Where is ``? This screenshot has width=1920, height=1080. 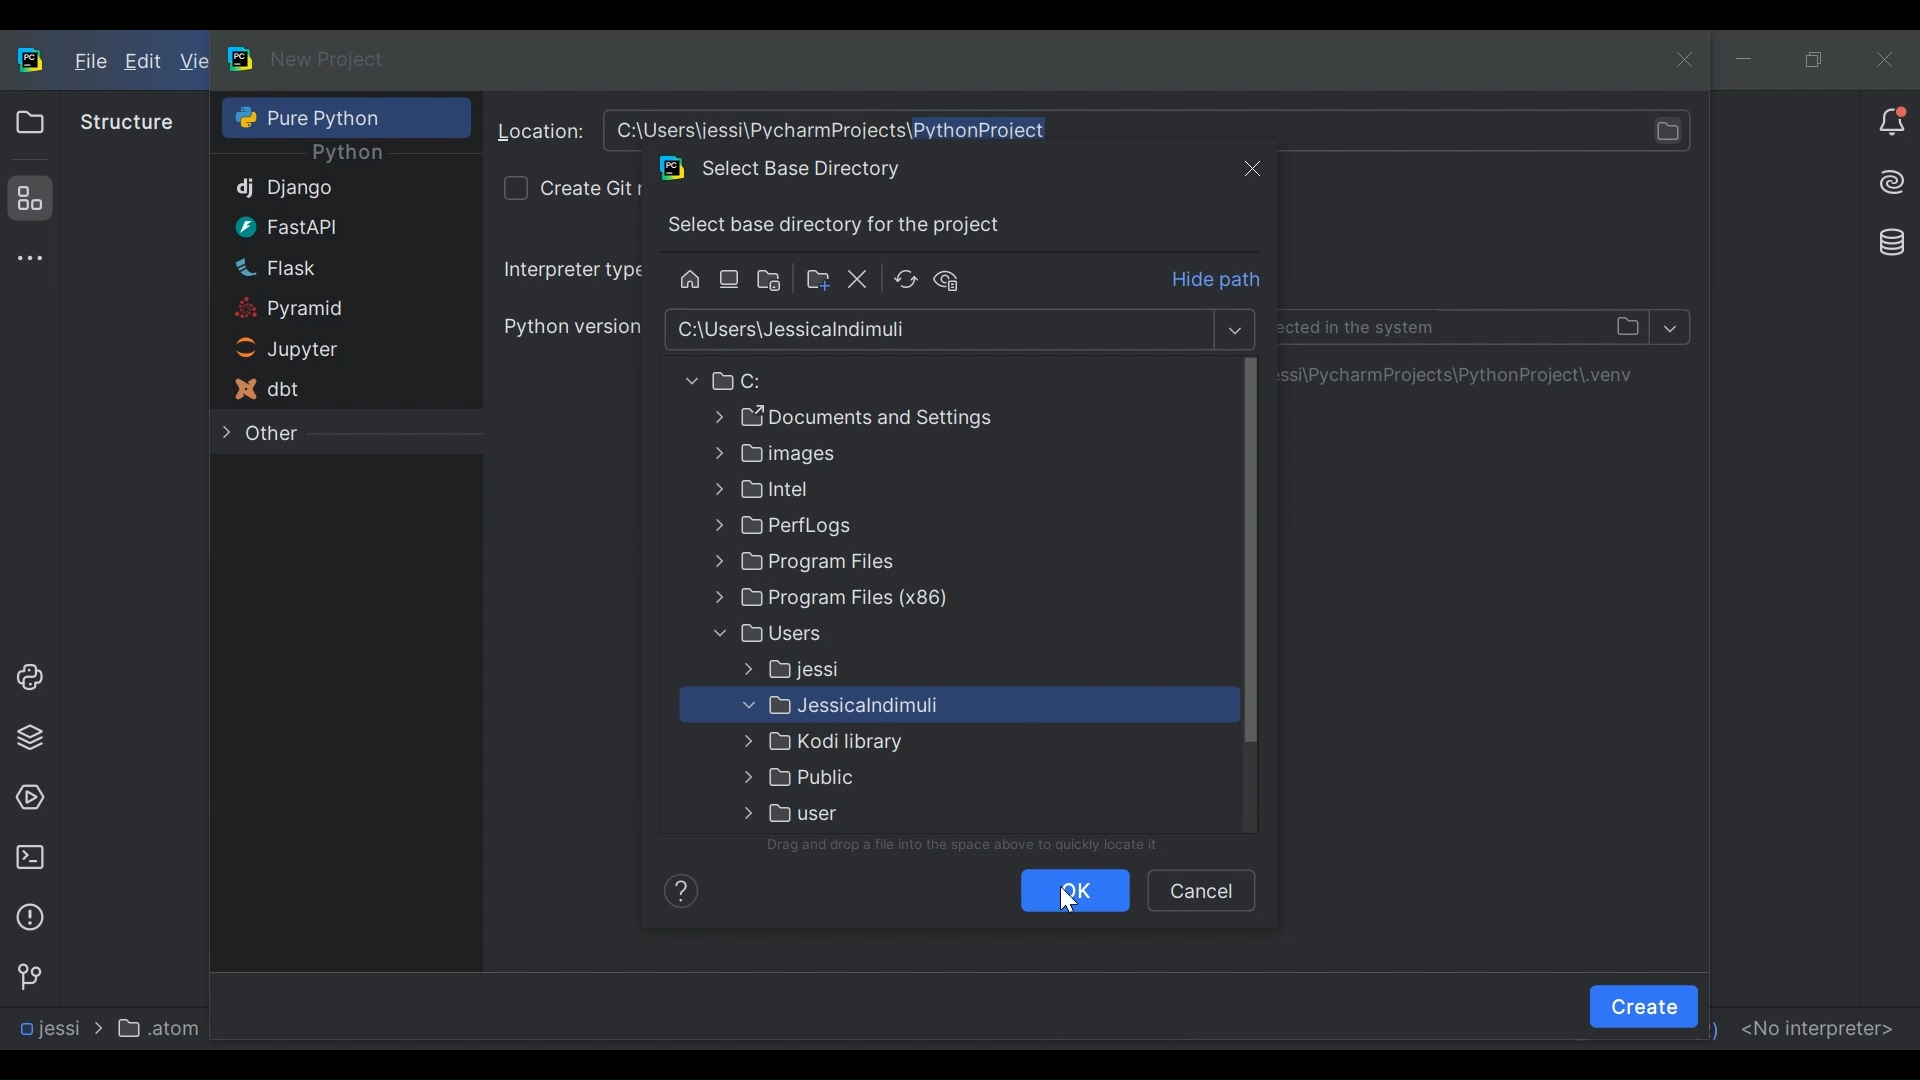
 is located at coordinates (876, 565).